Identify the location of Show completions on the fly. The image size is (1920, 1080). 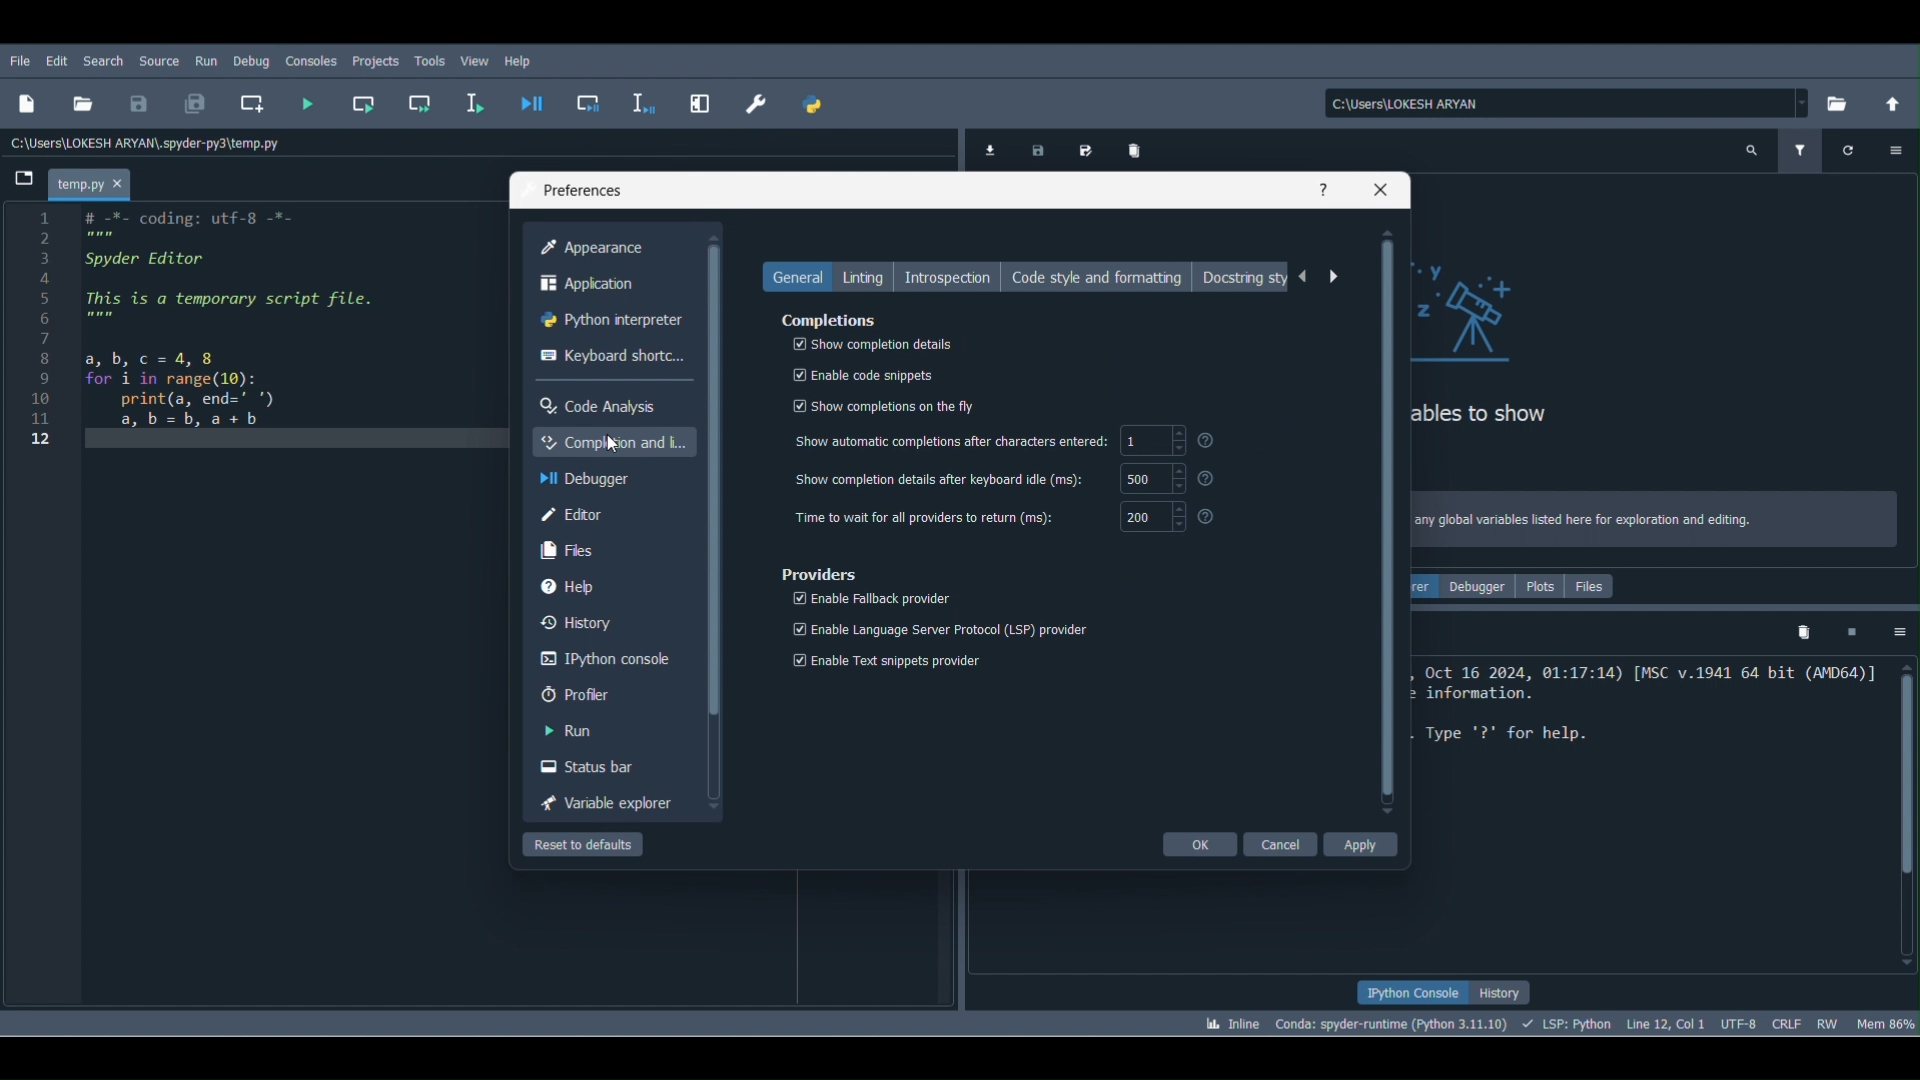
(890, 404).